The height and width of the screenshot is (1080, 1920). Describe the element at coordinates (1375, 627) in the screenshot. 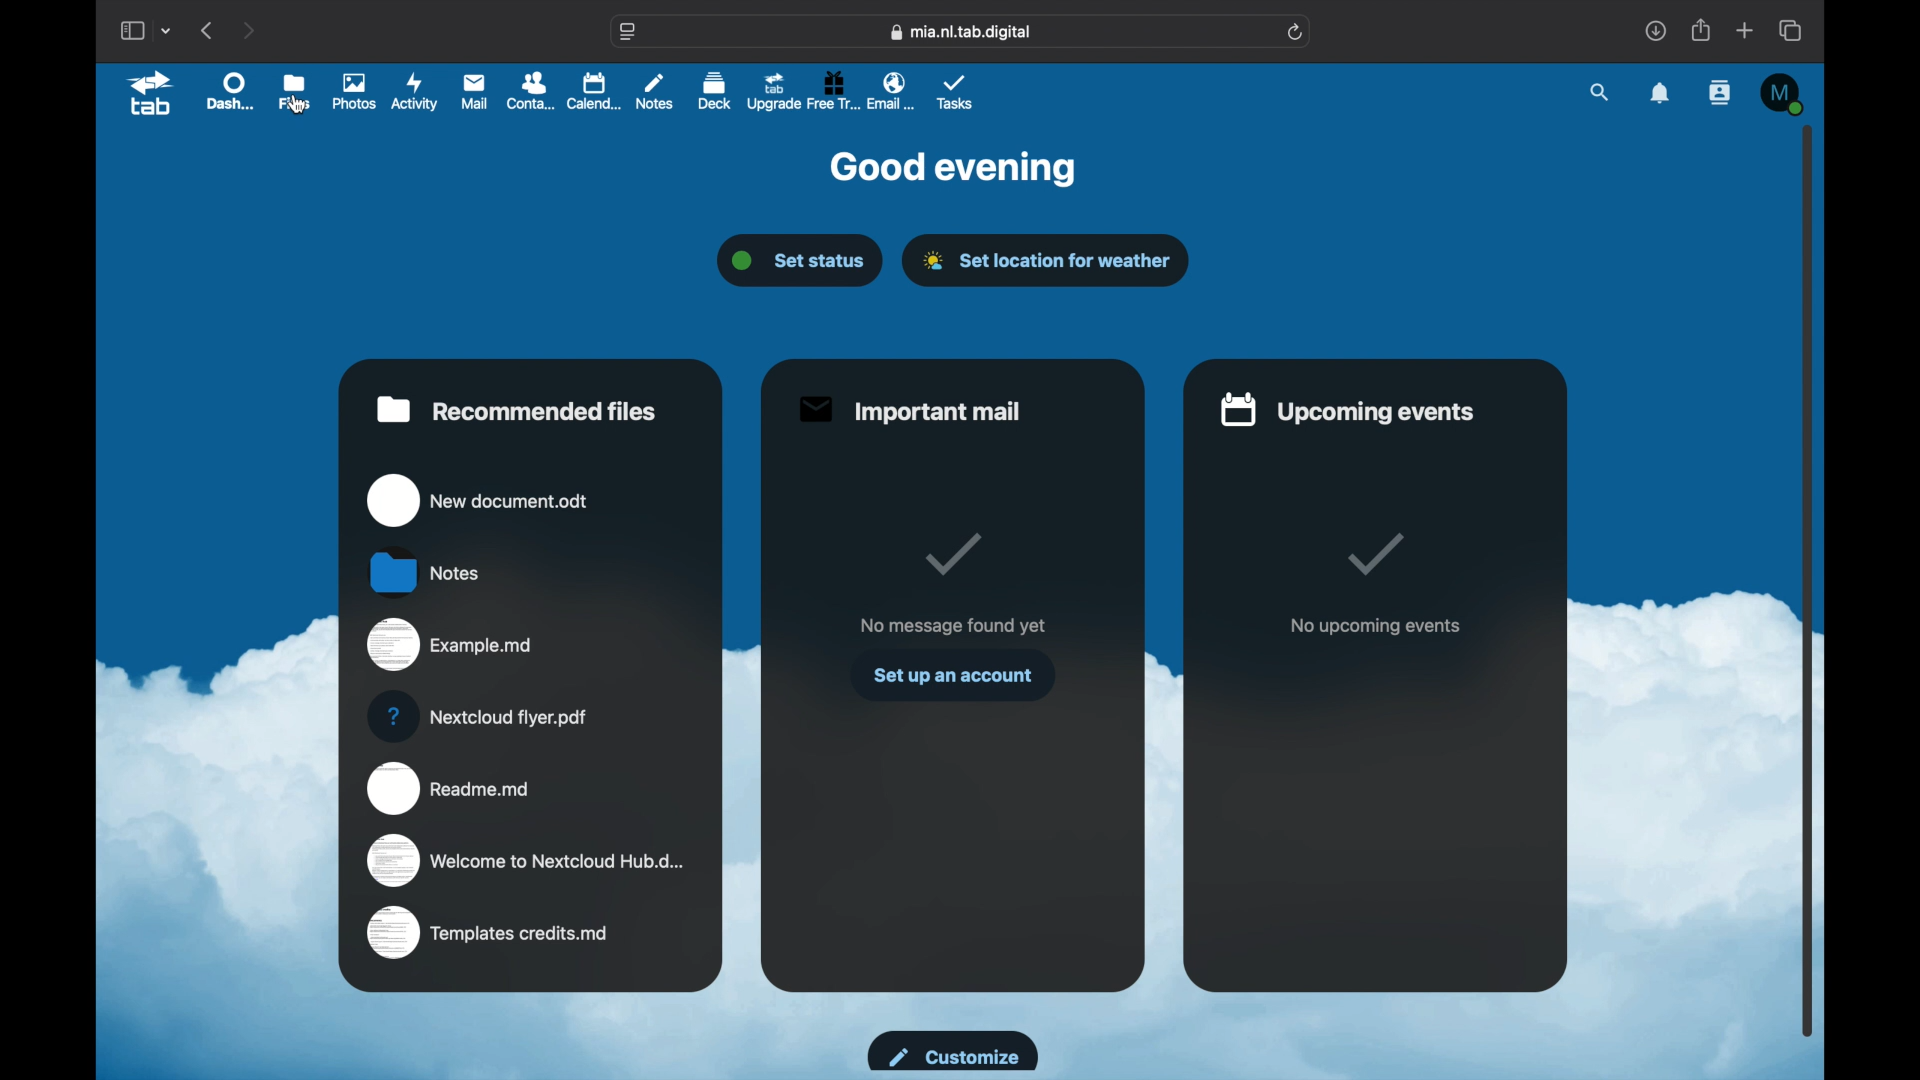

I see `no upcoming events` at that location.